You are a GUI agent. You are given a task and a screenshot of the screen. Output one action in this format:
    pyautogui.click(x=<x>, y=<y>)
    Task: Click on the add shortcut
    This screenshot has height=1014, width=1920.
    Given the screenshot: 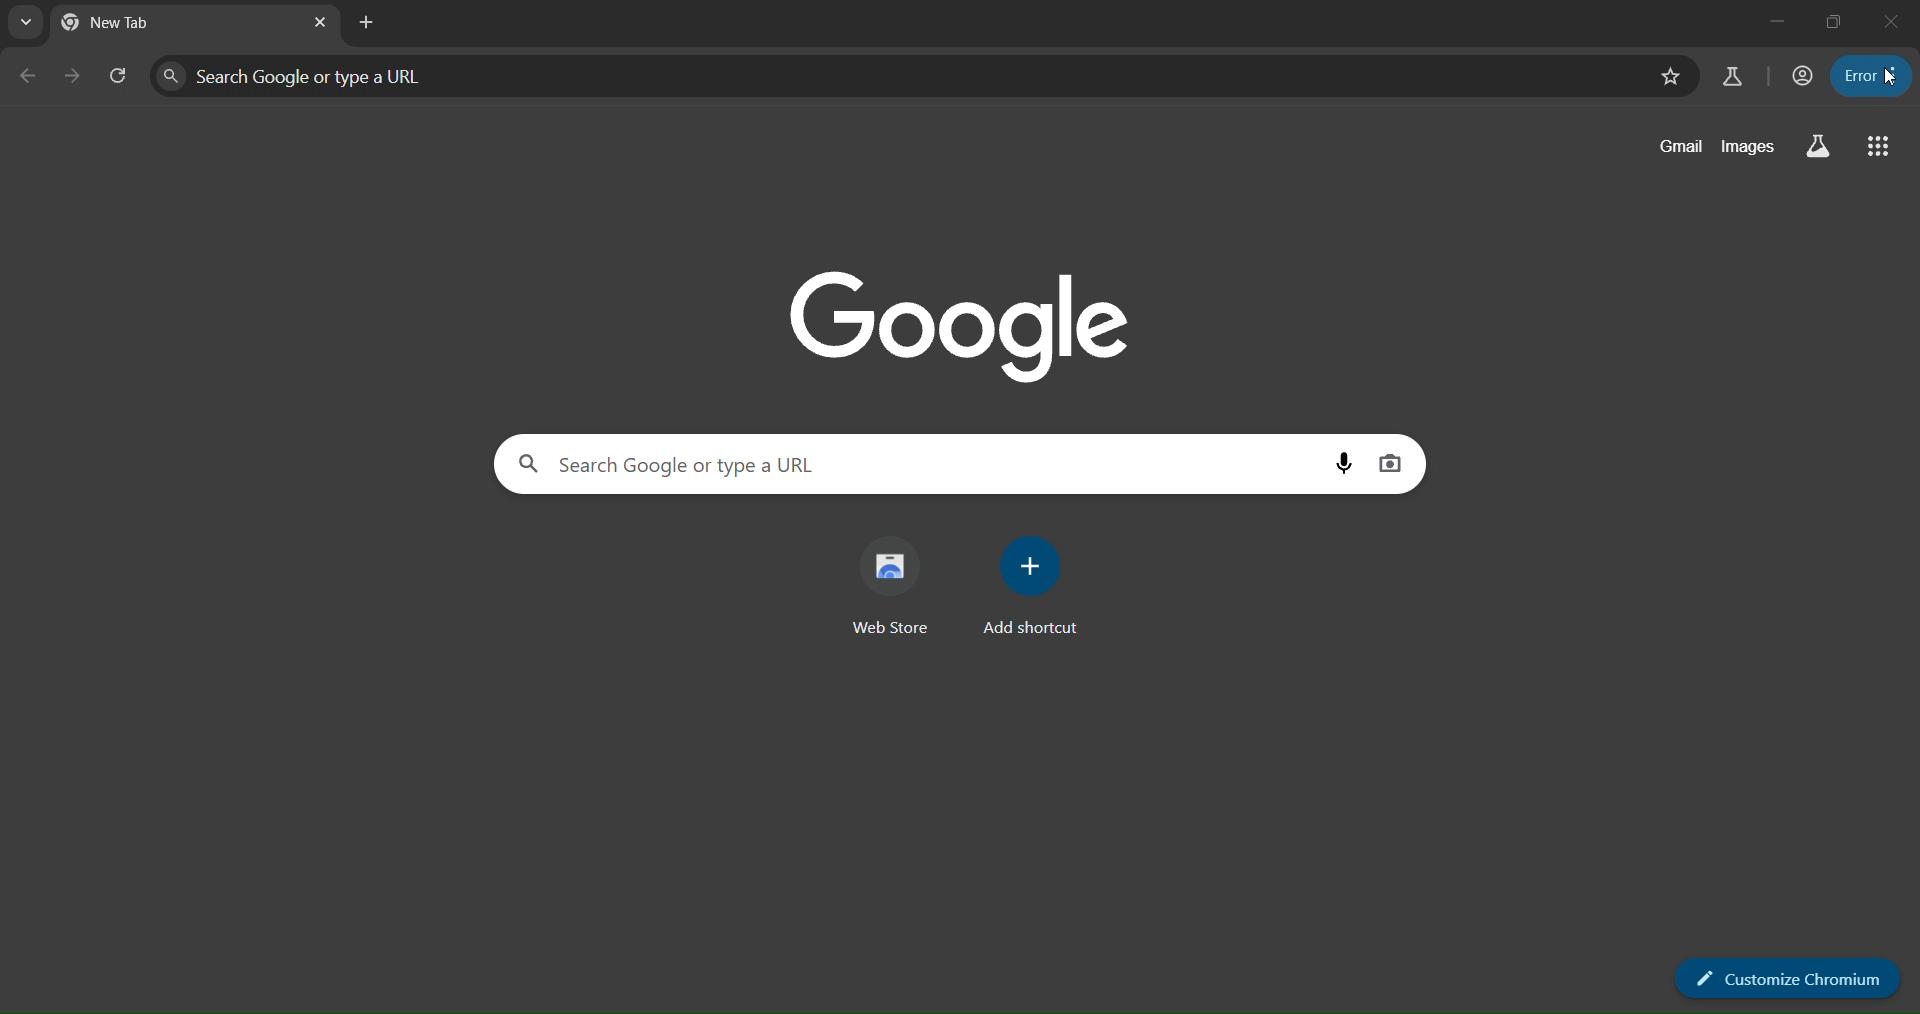 What is the action you would take?
    pyautogui.click(x=1028, y=584)
    